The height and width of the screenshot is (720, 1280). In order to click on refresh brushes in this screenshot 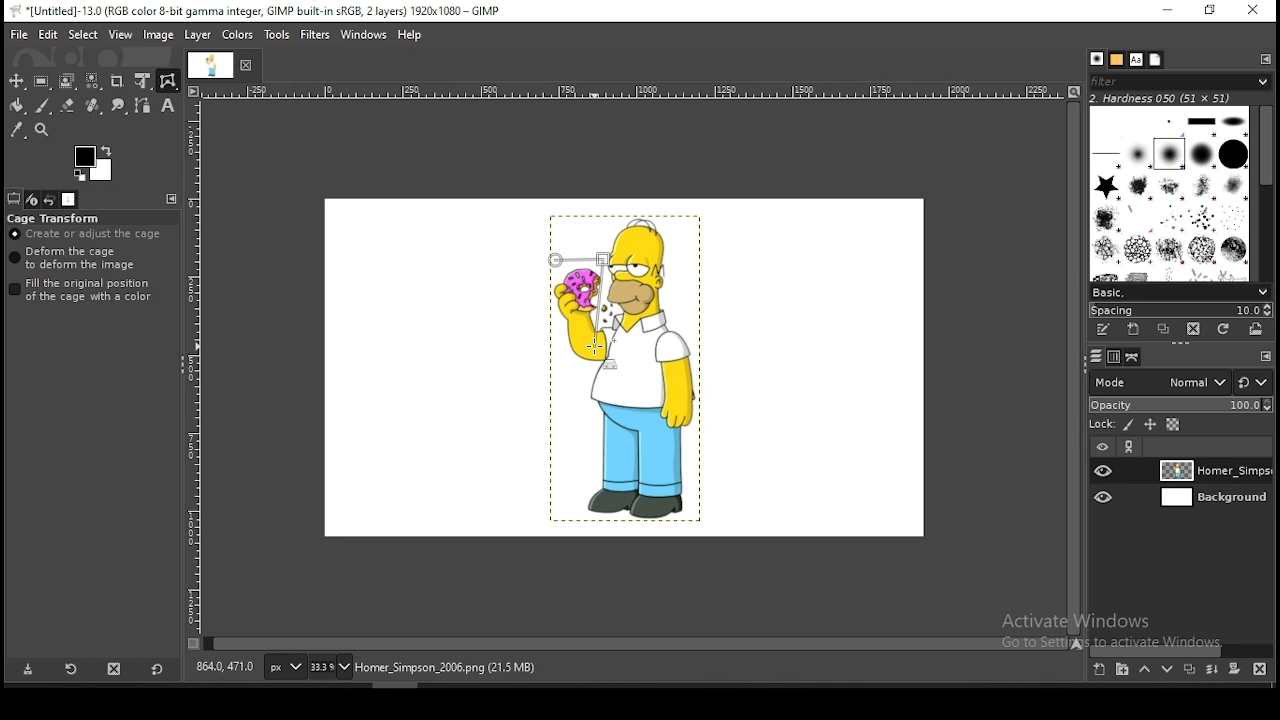, I will do `click(1224, 329)`.